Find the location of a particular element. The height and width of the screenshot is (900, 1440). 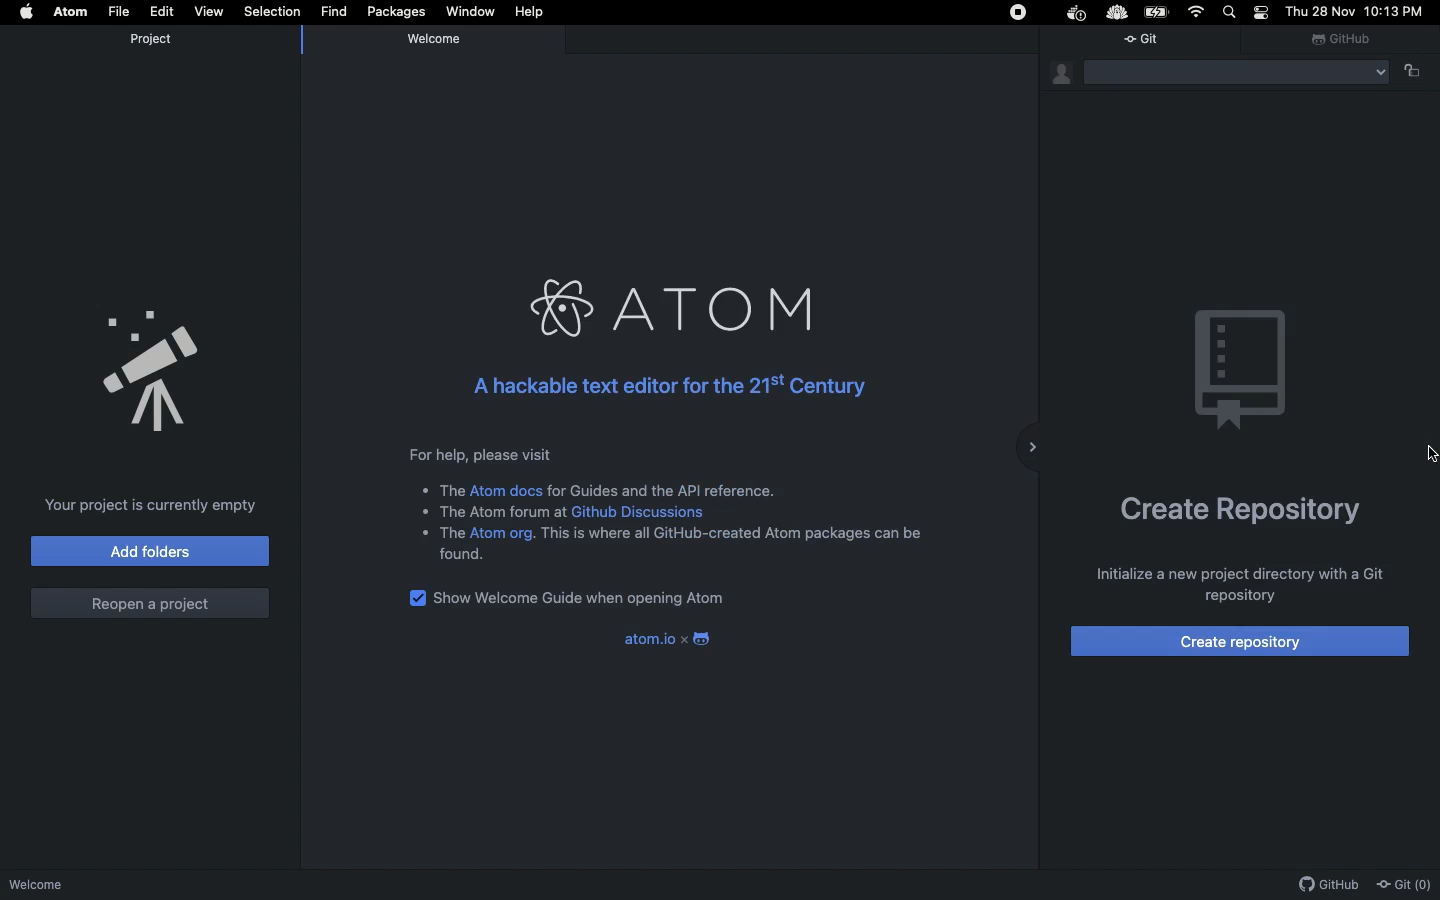

For help, please visit
* The Atom docs for Guides and the API reference.
* The Atom forum at Github Discussions
* The Atom org. This is where all GitHub-created Atom packages can be
found. is located at coordinates (675, 504).